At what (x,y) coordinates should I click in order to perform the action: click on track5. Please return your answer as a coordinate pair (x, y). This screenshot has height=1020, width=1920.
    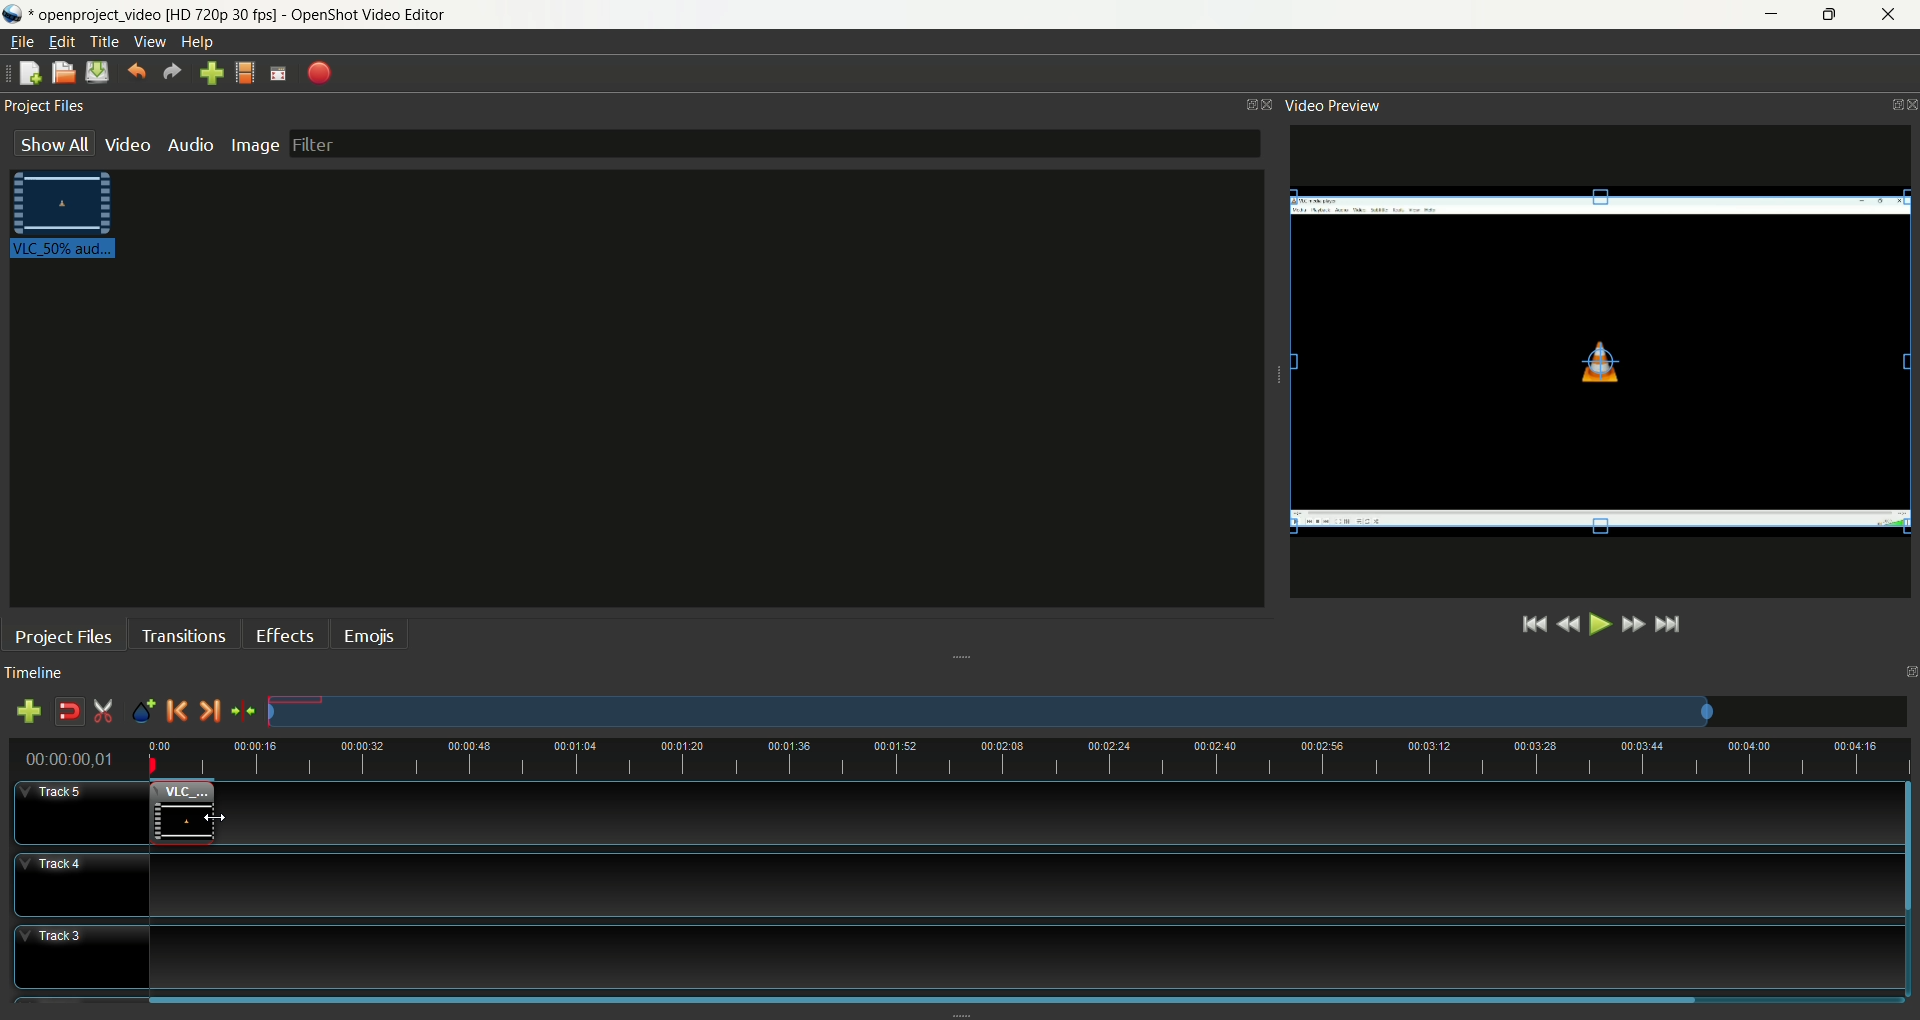
    Looking at the image, I should click on (83, 812).